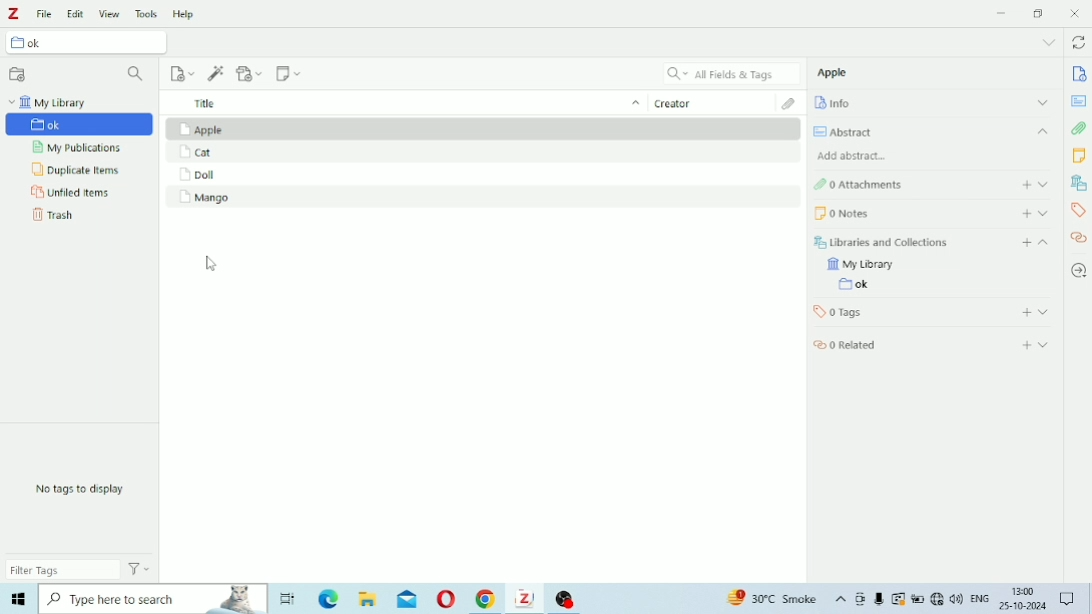 The width and height of the screenshot is (1092, 614). Describe the element at coordinates (791, 104) in the screenshot. I see `Attachments` at that location.